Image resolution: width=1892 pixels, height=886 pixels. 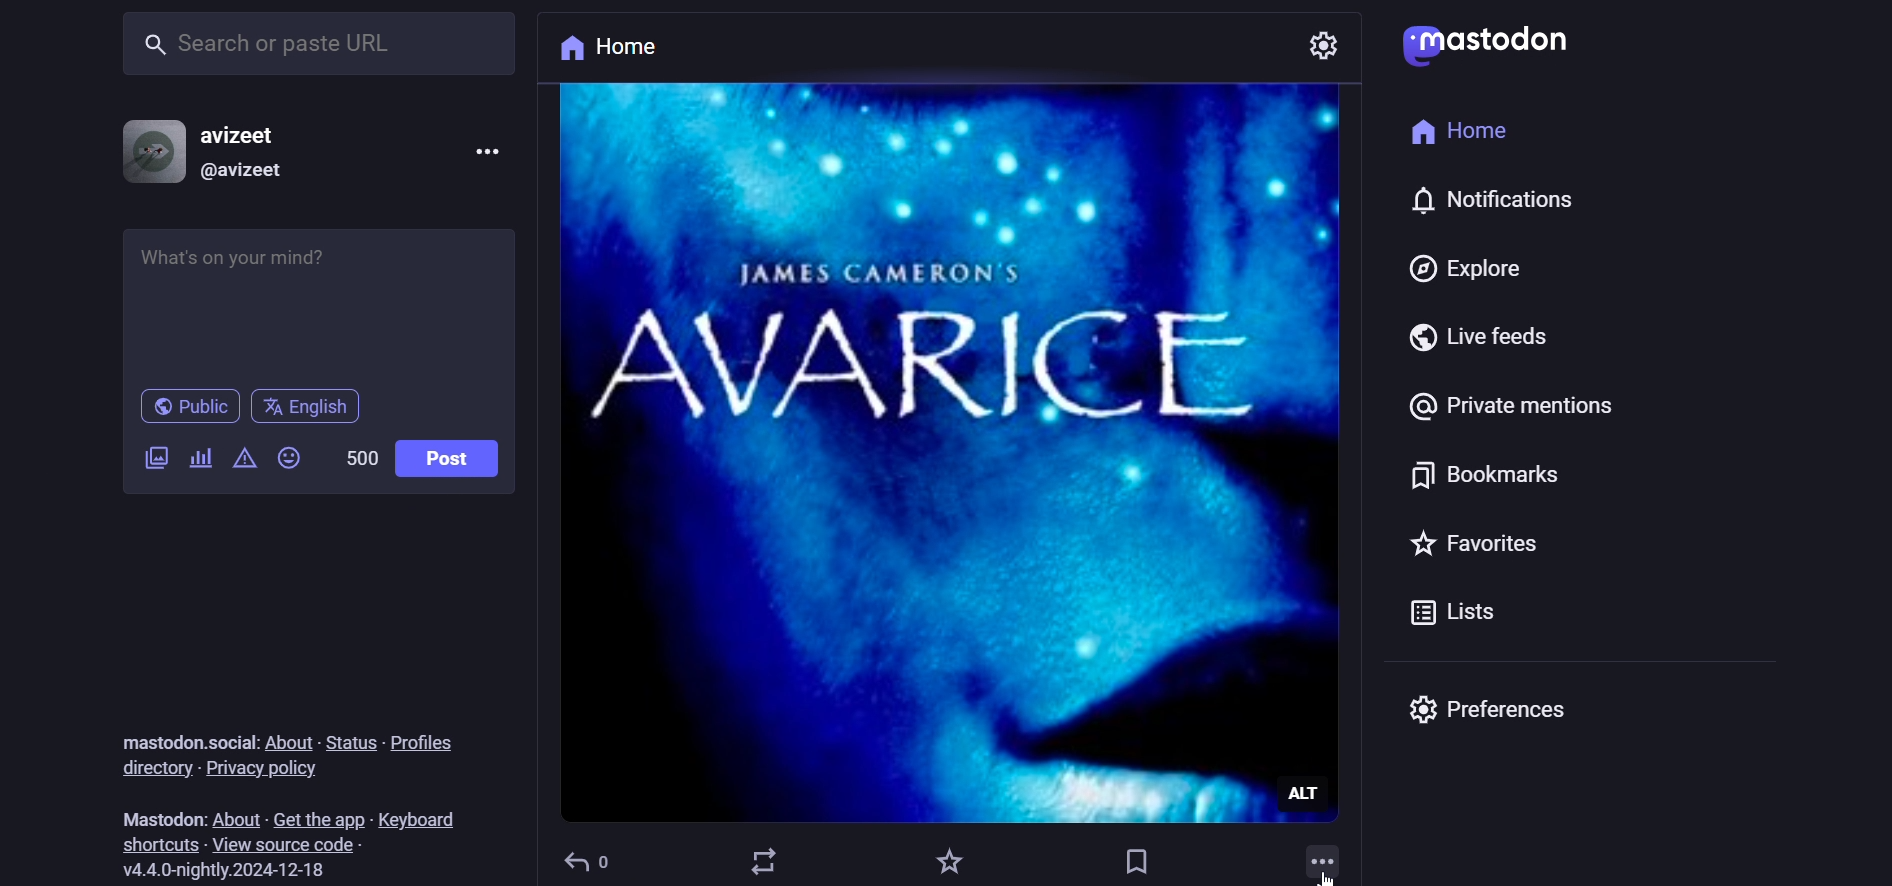 I want to click on emoji, so click(x=293, y=453).